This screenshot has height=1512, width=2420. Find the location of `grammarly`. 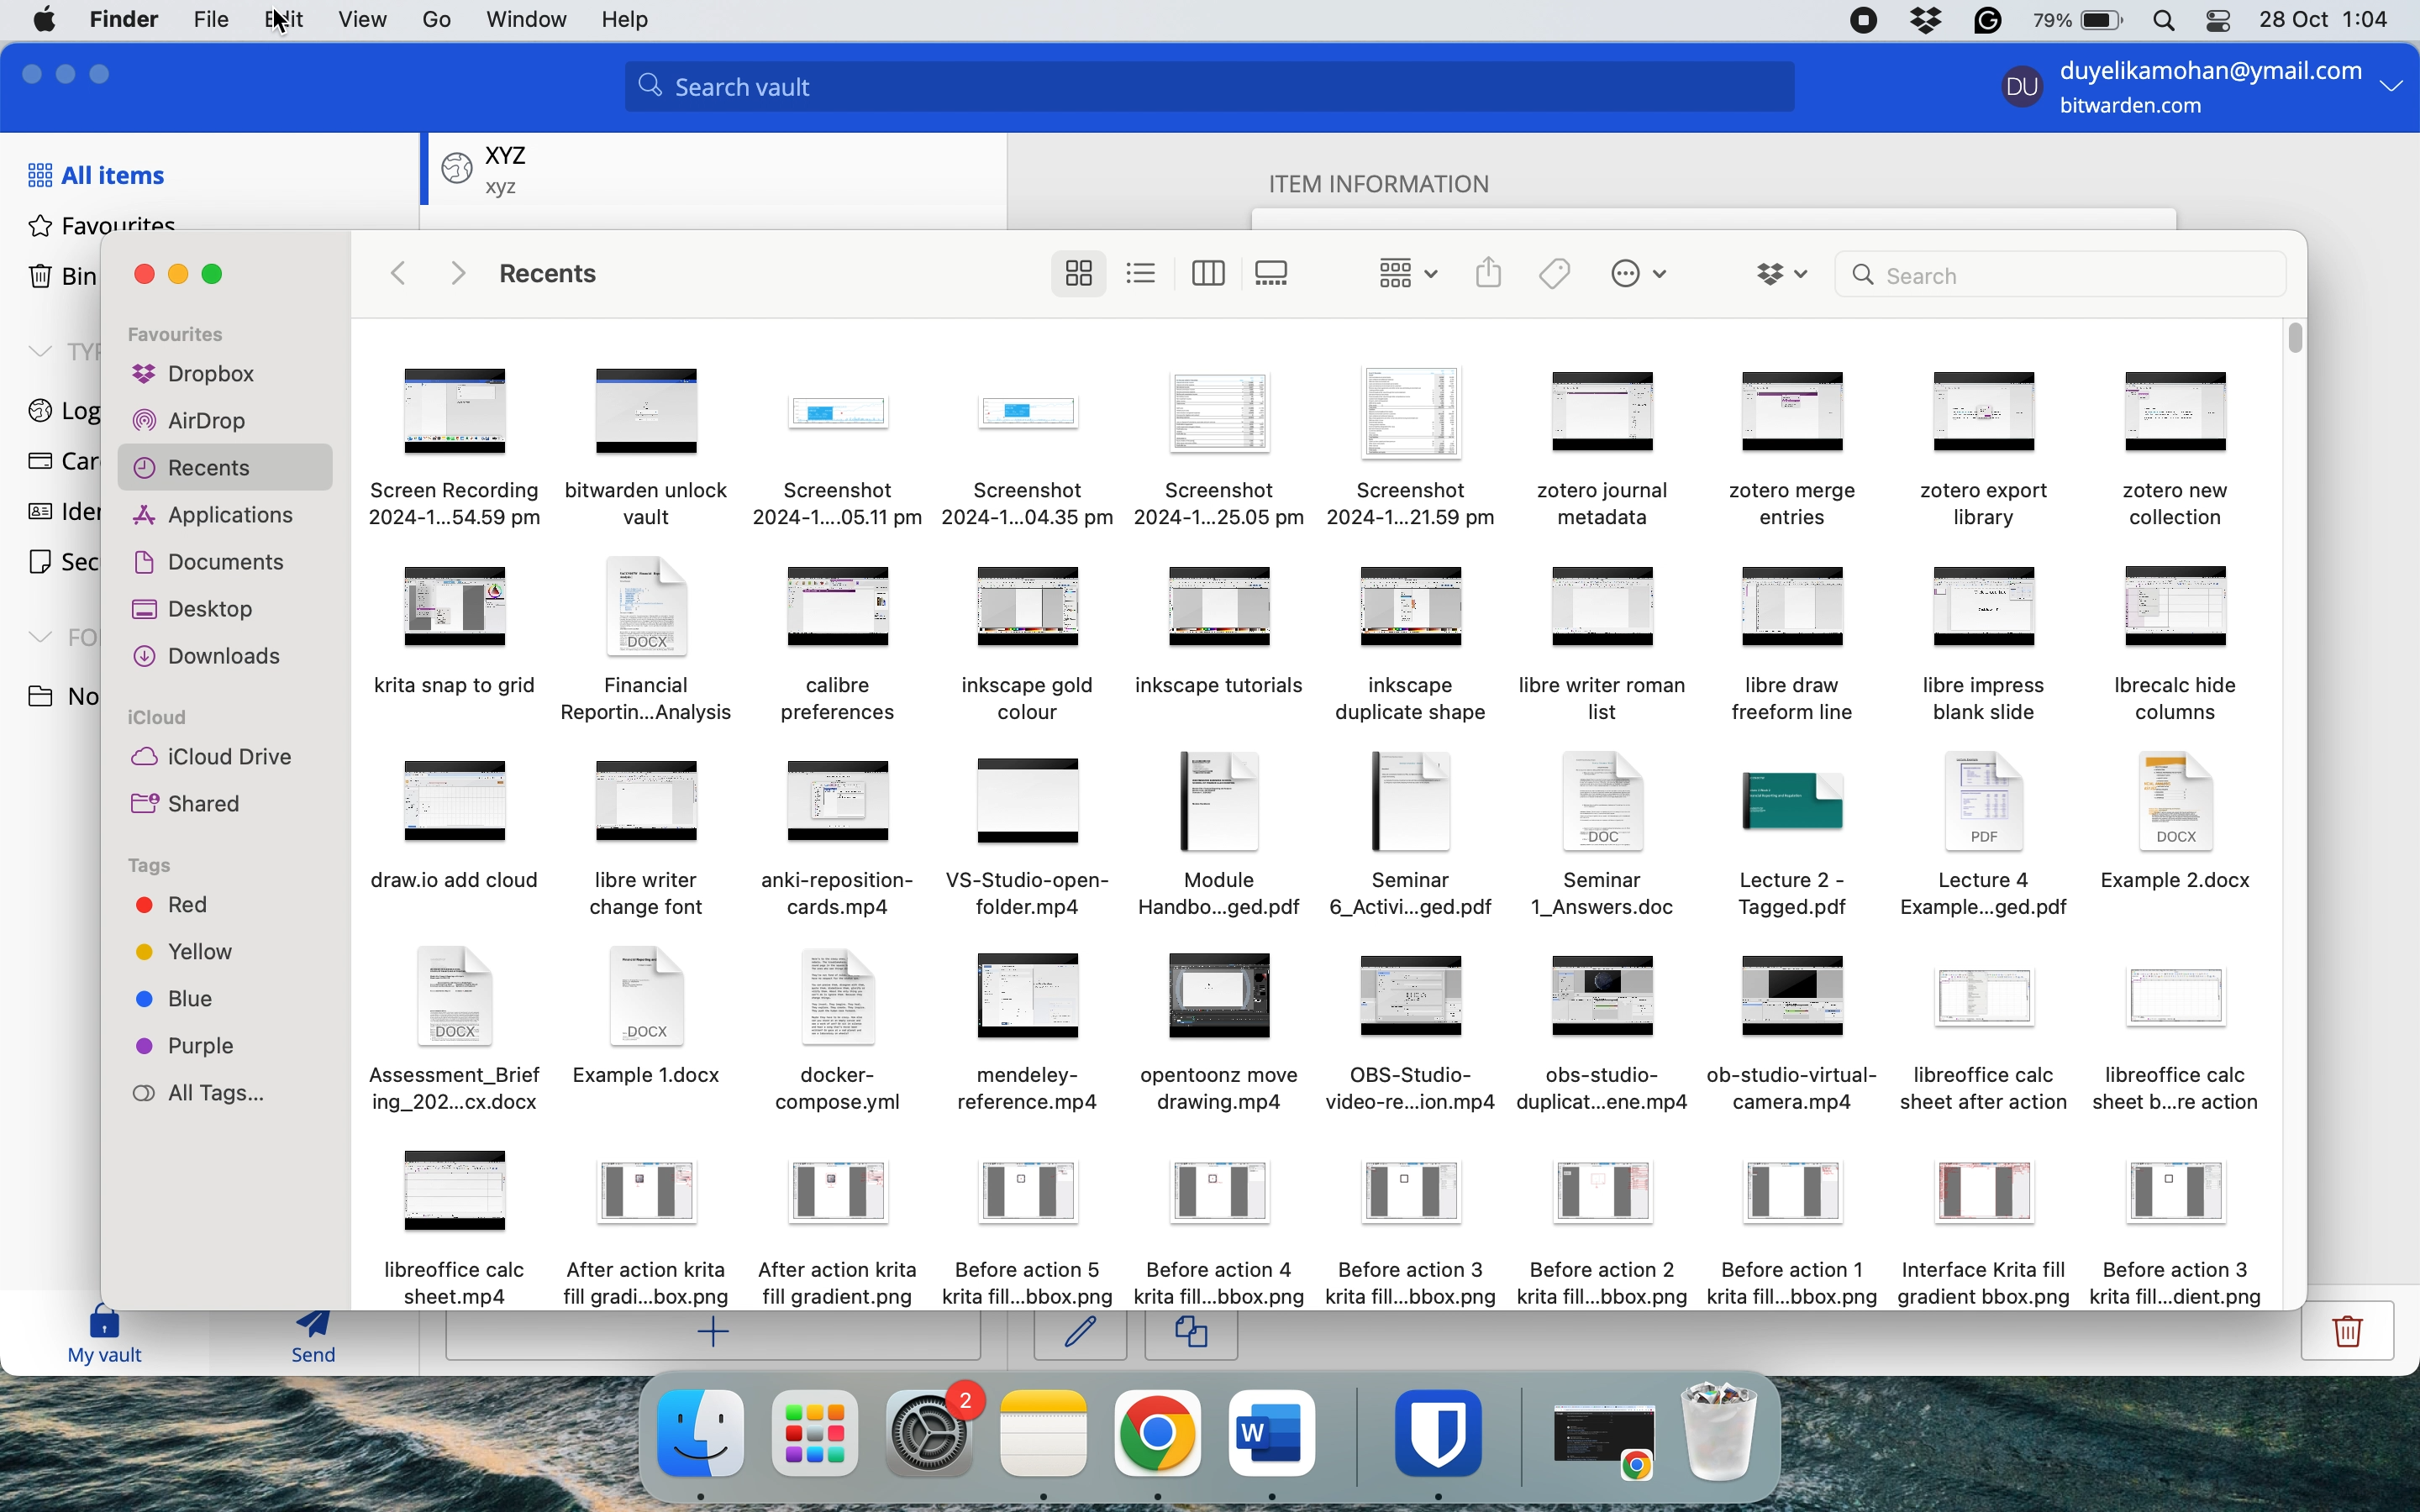

grammarly is located at coordinates (1985, 21).